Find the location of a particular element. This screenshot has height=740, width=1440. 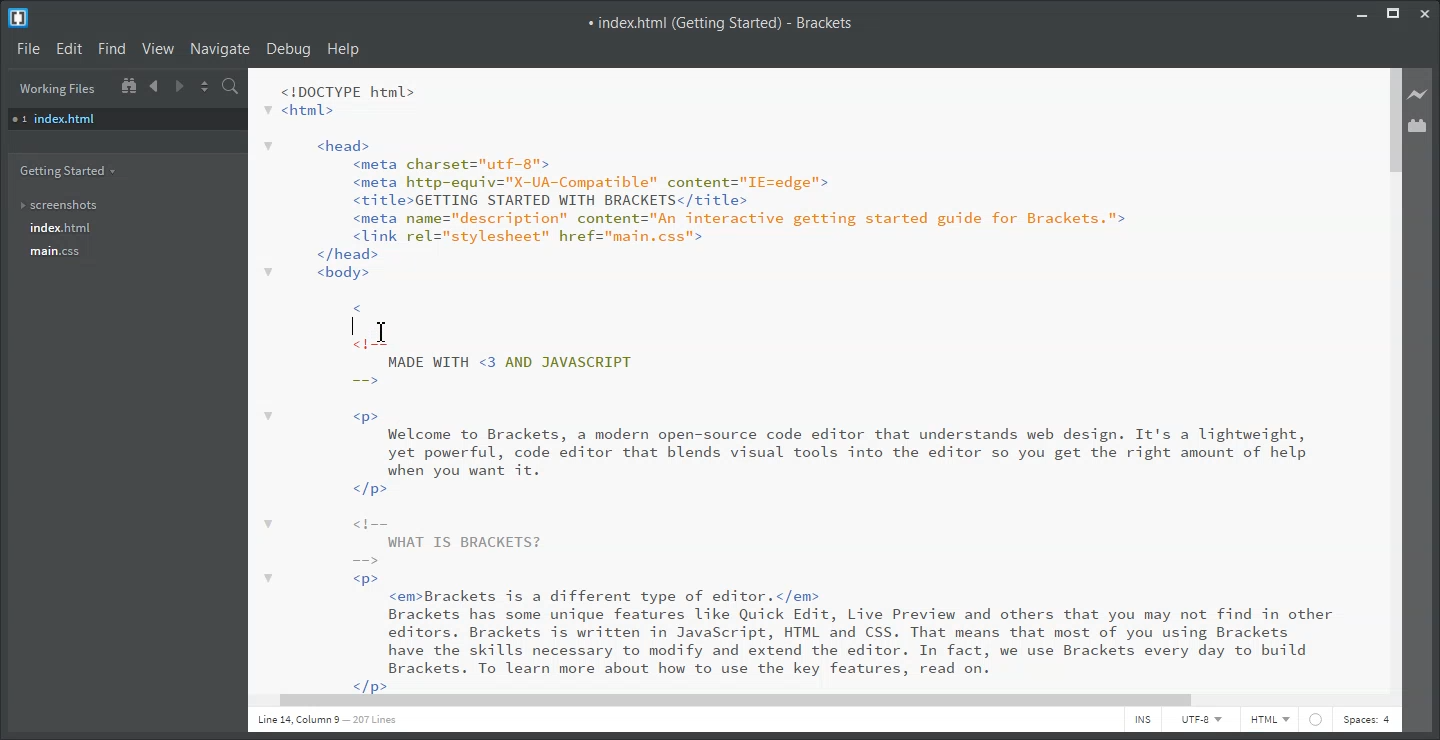

Extension Manager is located at coordinates (1420, 125).